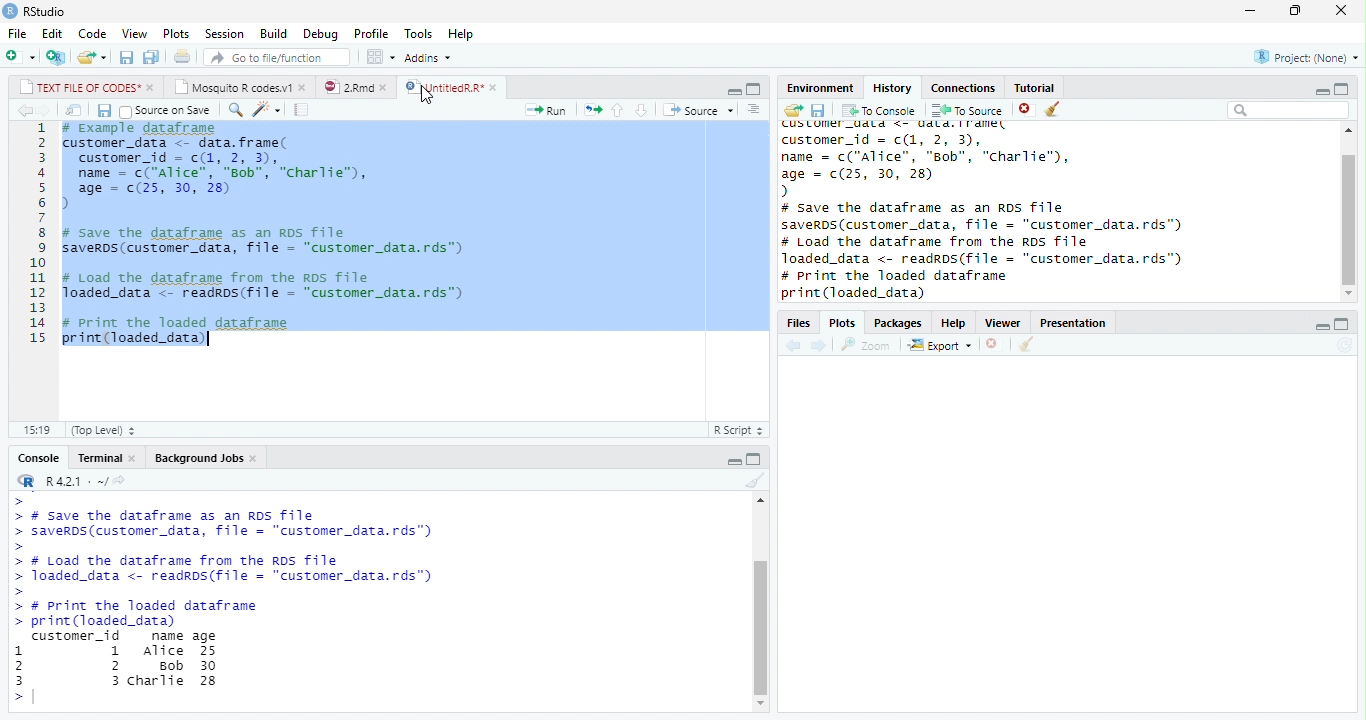  I want to click on Mosquito R codes.v1, so click(232, 87).